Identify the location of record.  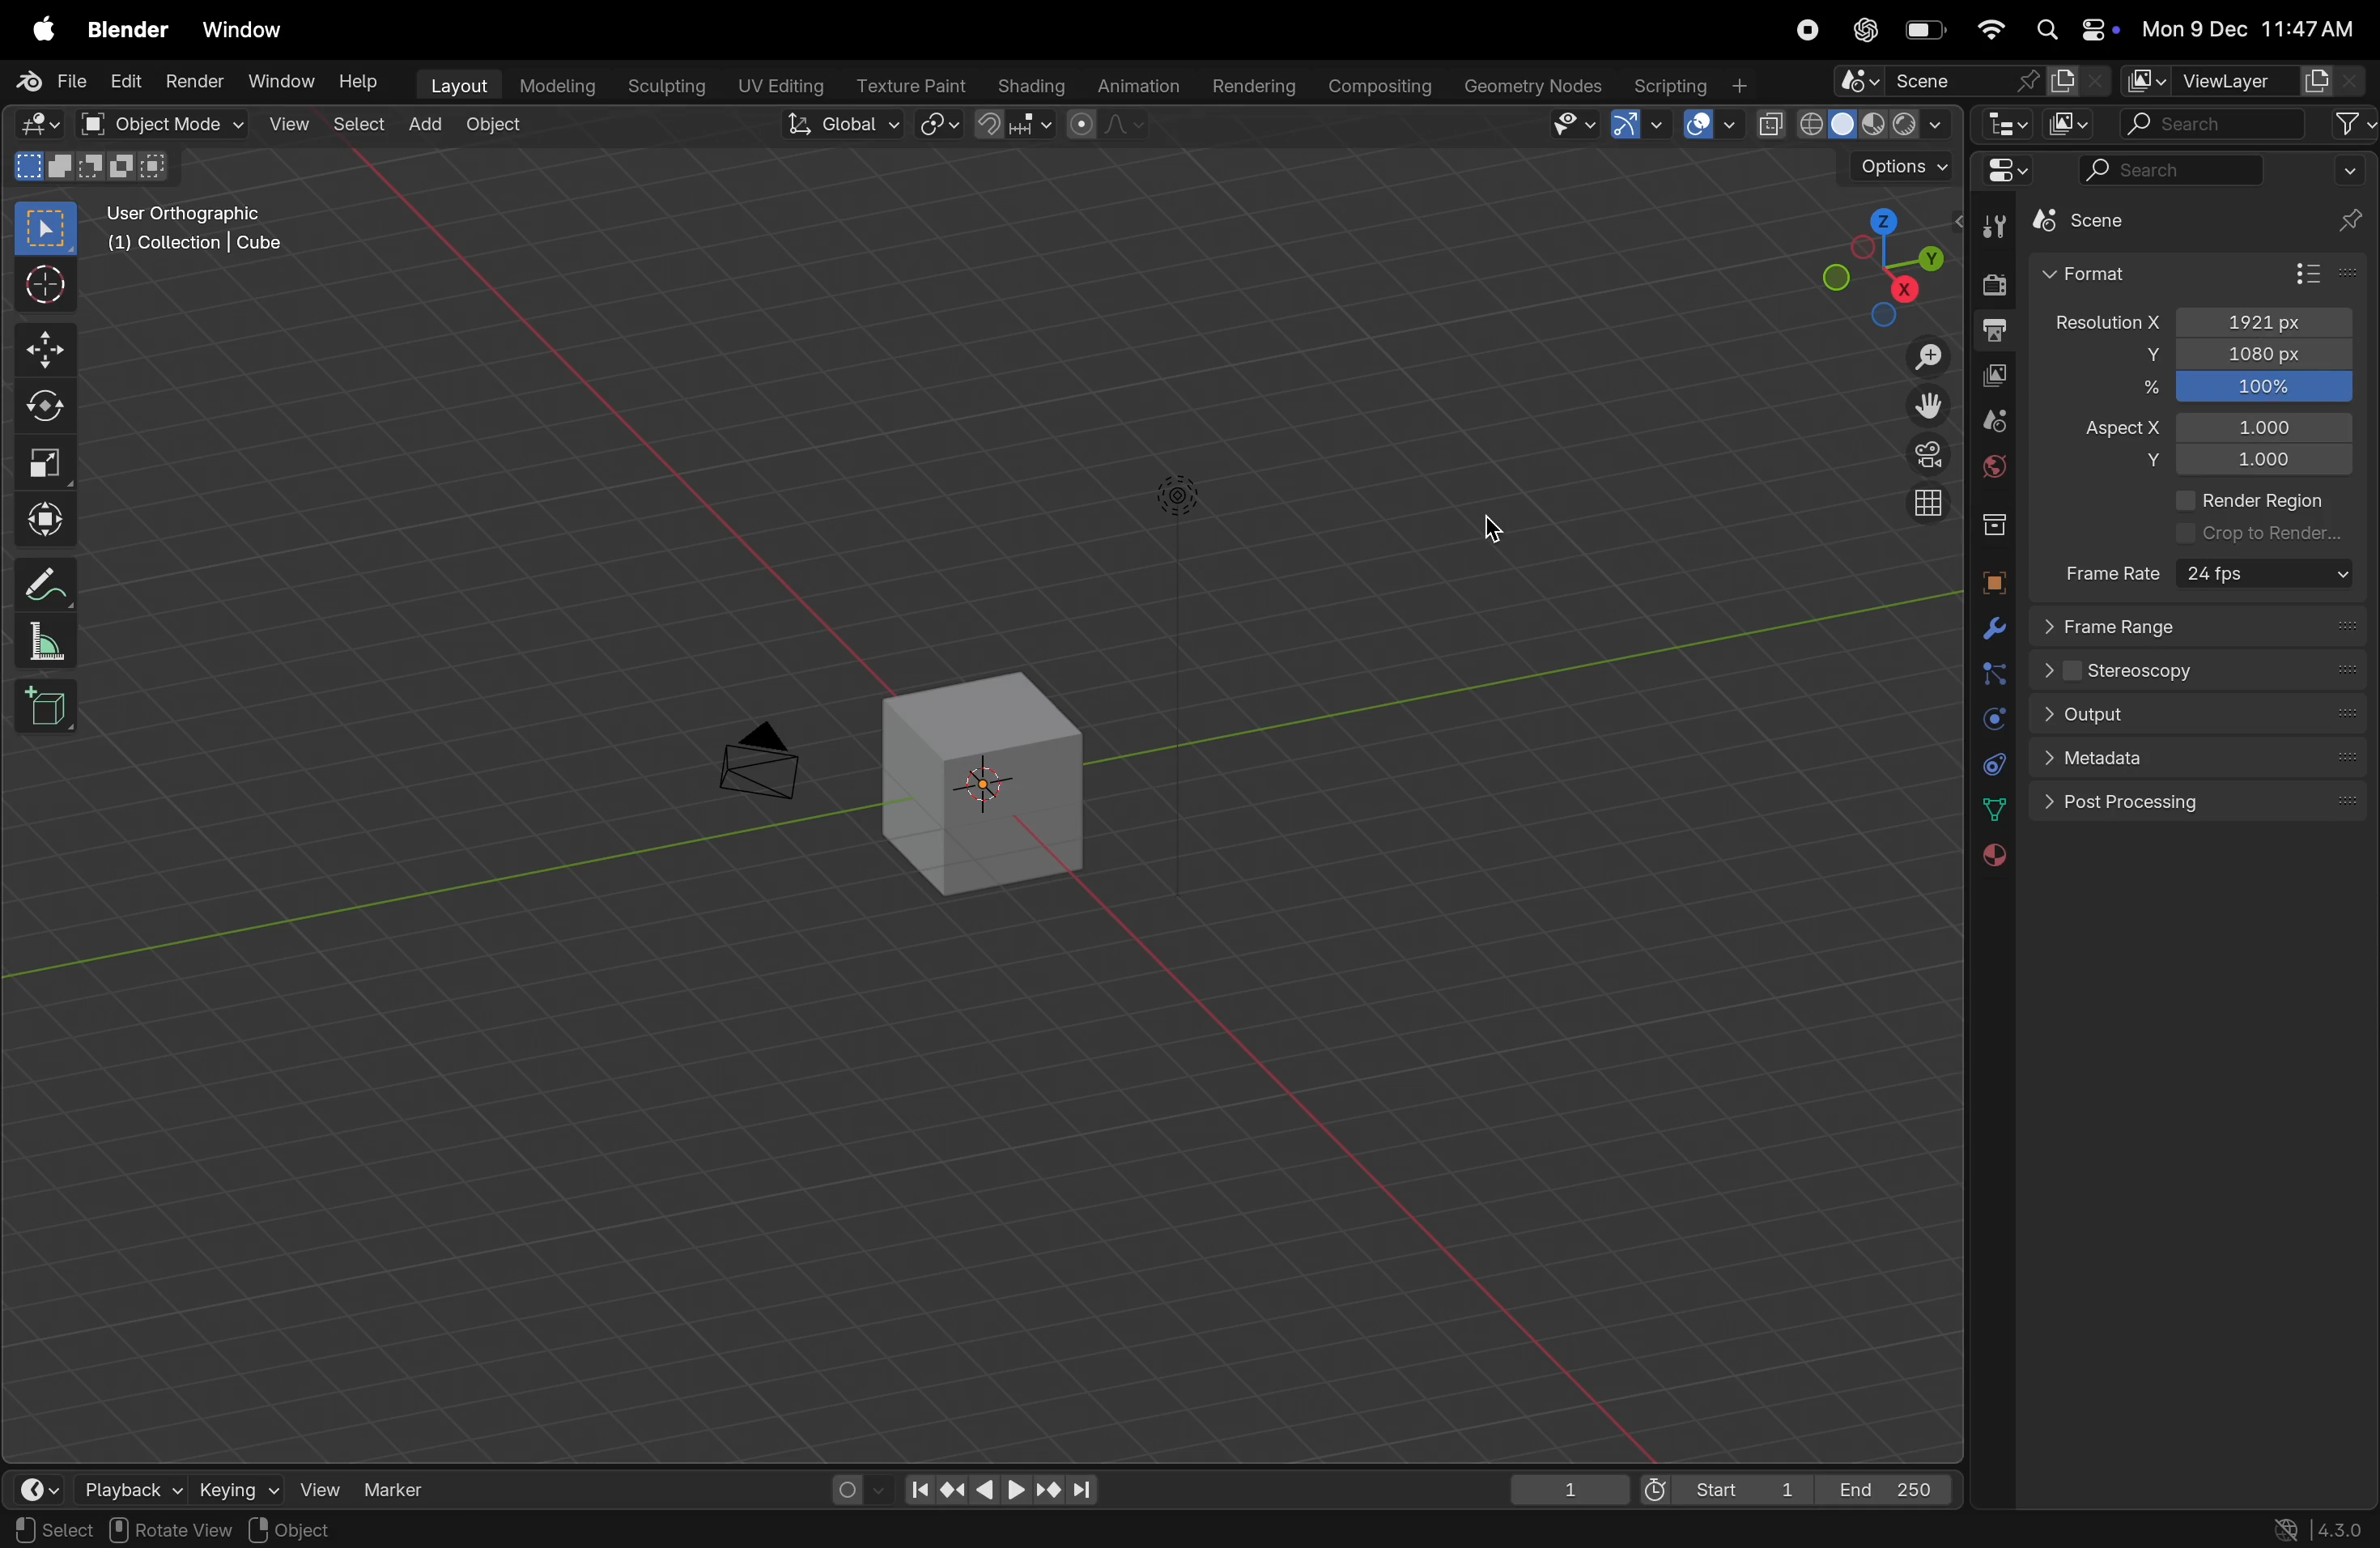
(1809, 32).